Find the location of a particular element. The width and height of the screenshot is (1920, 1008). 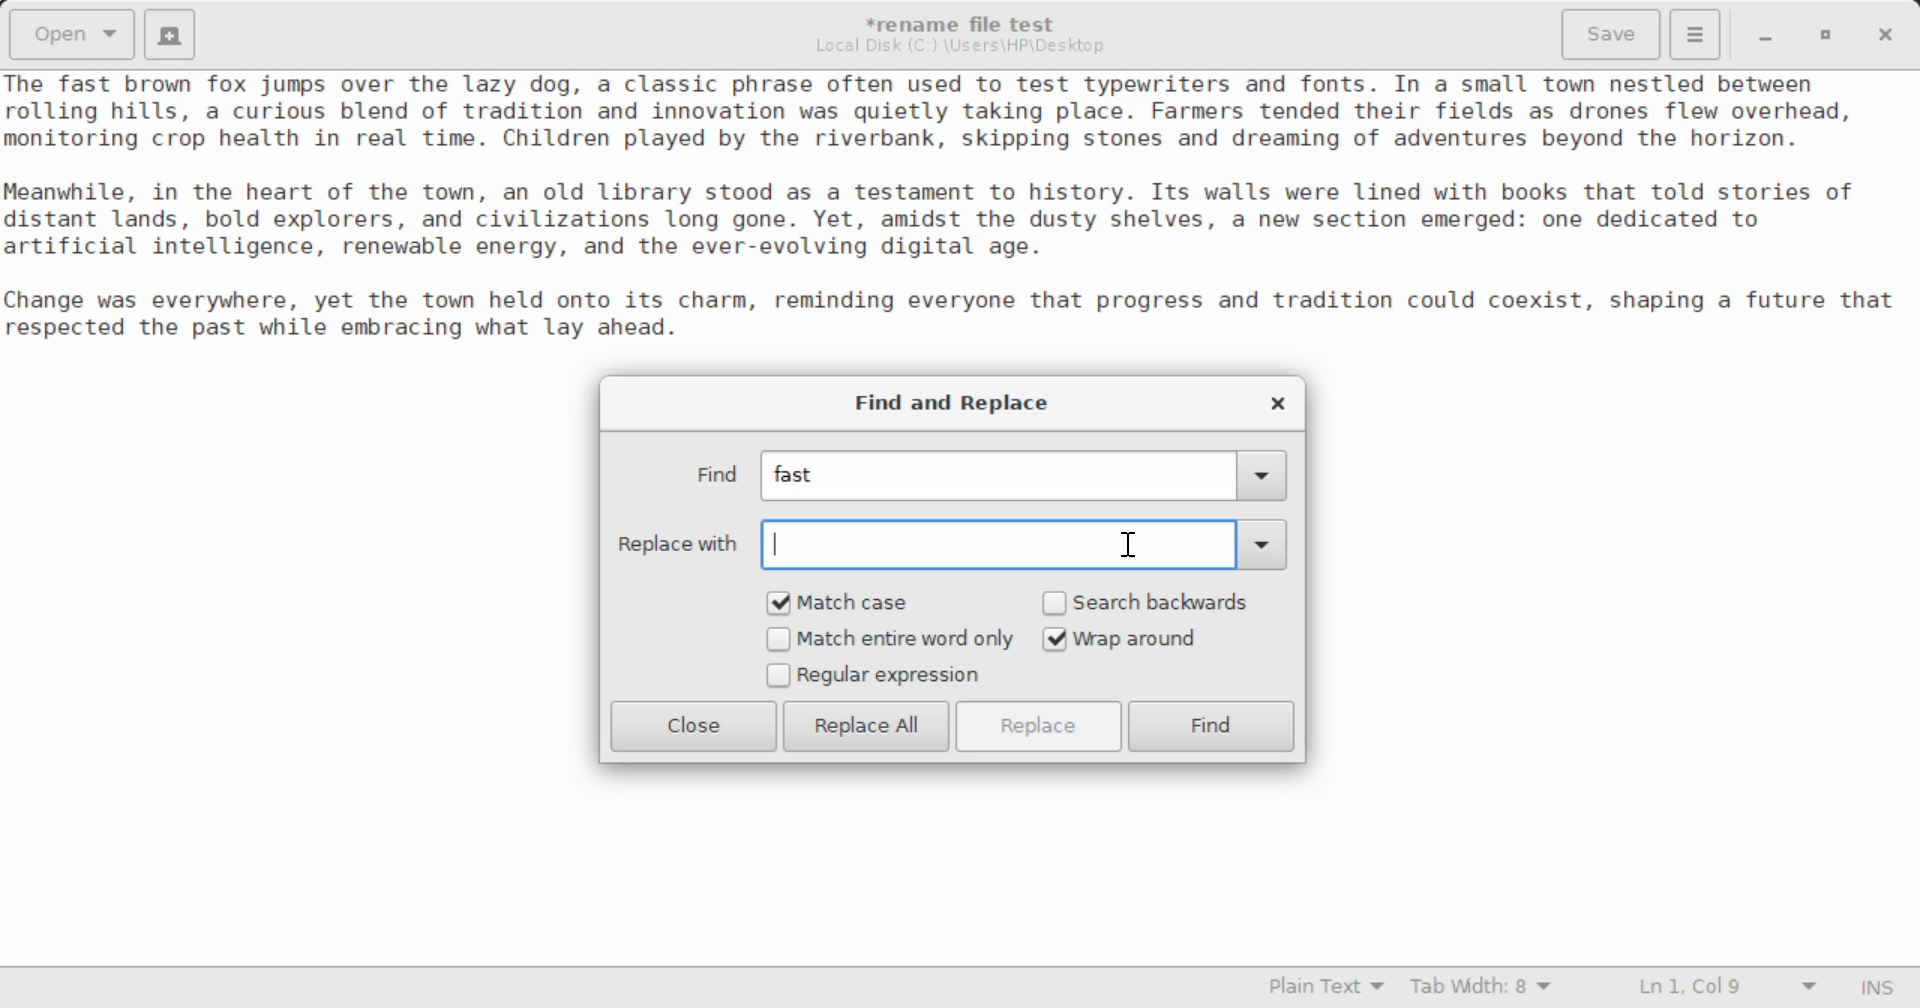

Find and Replace Window Heading is located at coordinates (954, 404).